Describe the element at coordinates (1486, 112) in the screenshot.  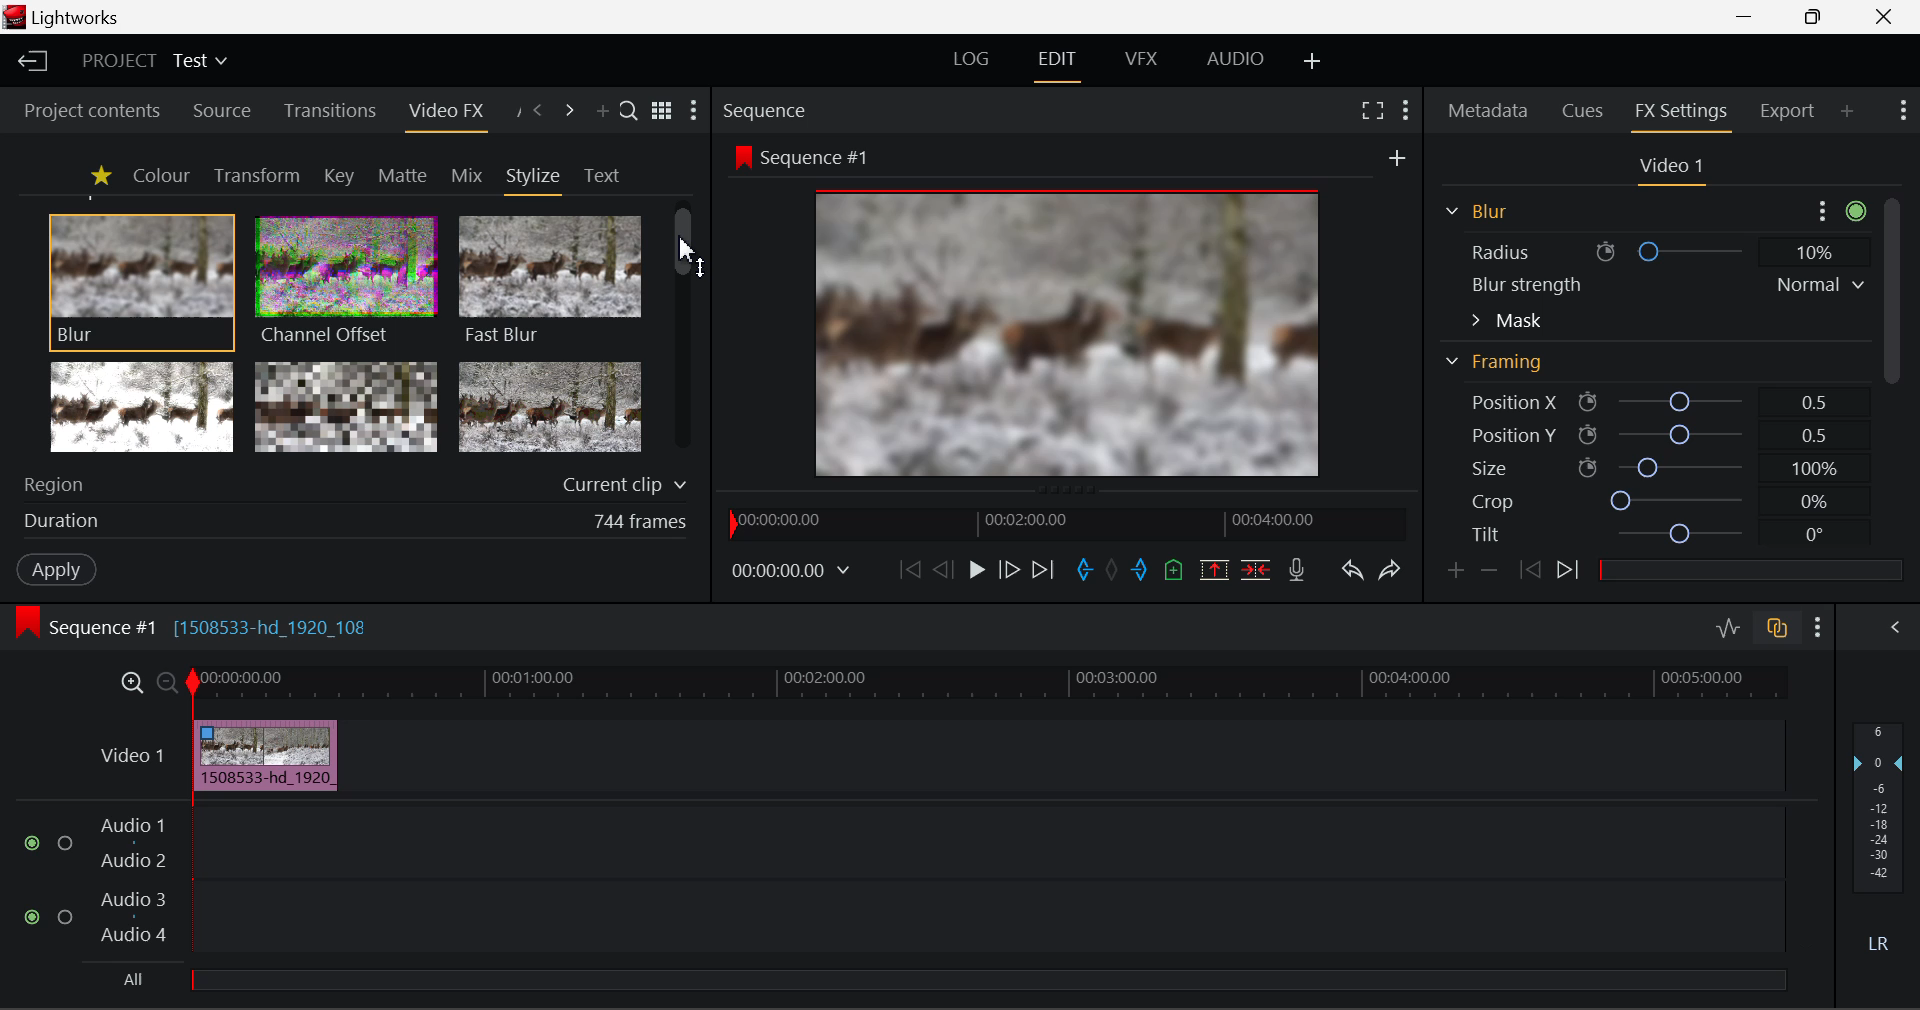
I see `Metadata Panel` at that location.